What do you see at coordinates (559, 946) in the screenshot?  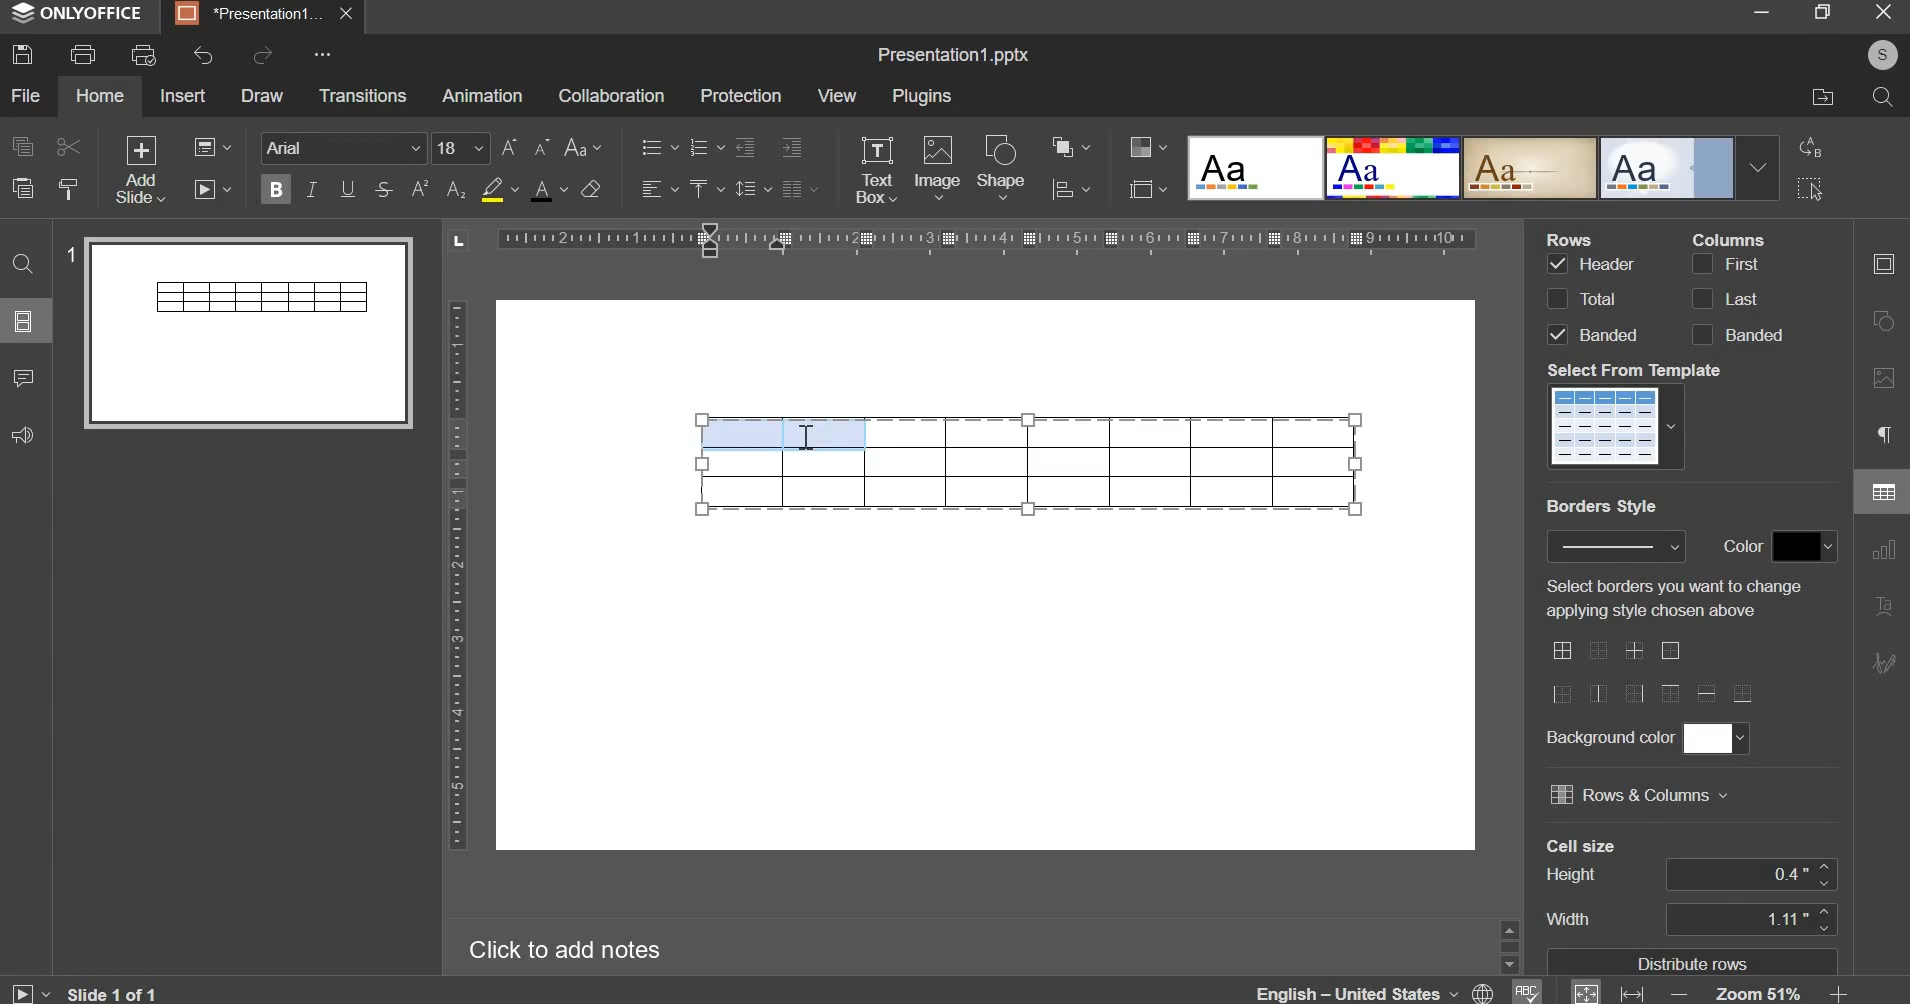 I see `Click to add notes` at bounding box center [559, 946].